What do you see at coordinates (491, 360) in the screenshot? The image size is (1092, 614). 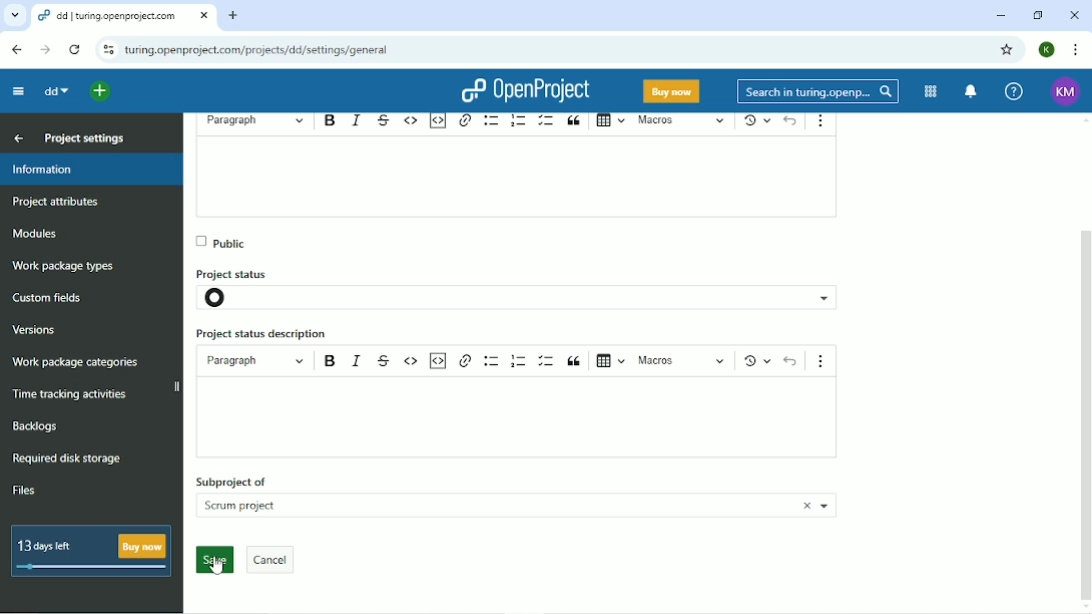 I see `bulleted list` at bounding box center [491, 360].